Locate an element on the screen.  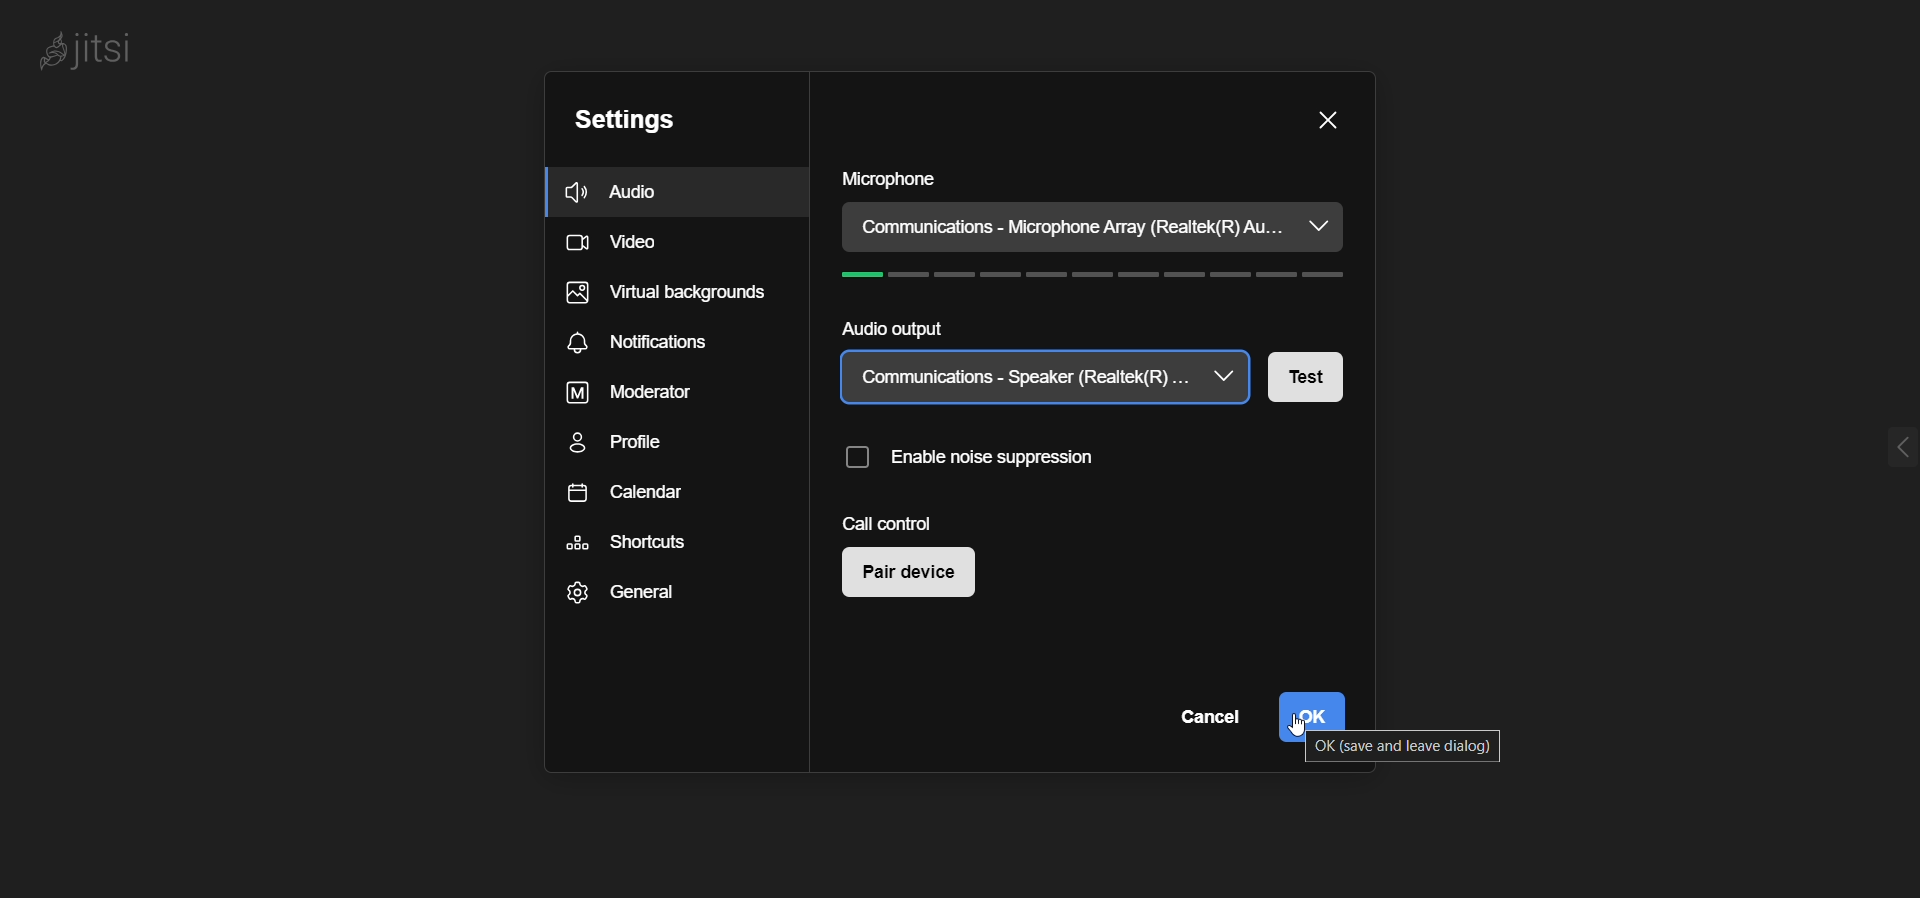
audio output is located at coordinates (888, 330).